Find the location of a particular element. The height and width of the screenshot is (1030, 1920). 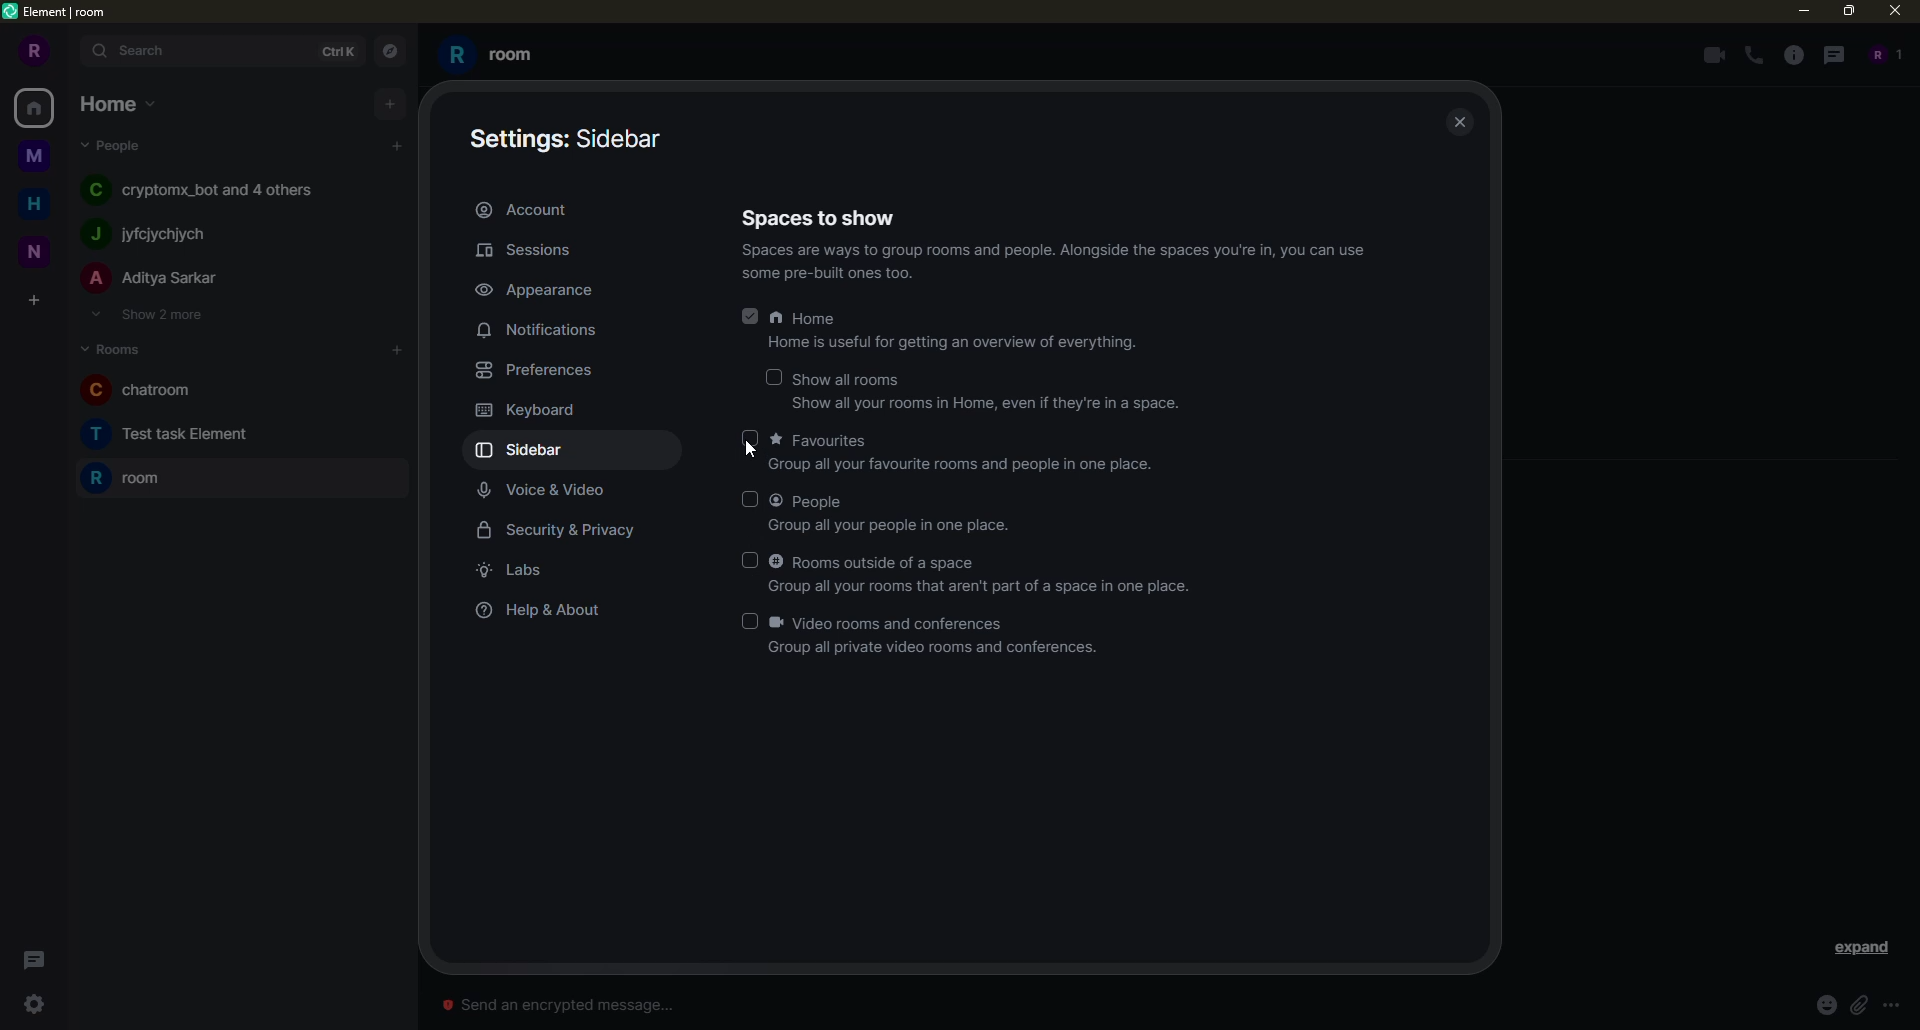

Group all private video rooms and conferences. is located at coordinates (919, 650).